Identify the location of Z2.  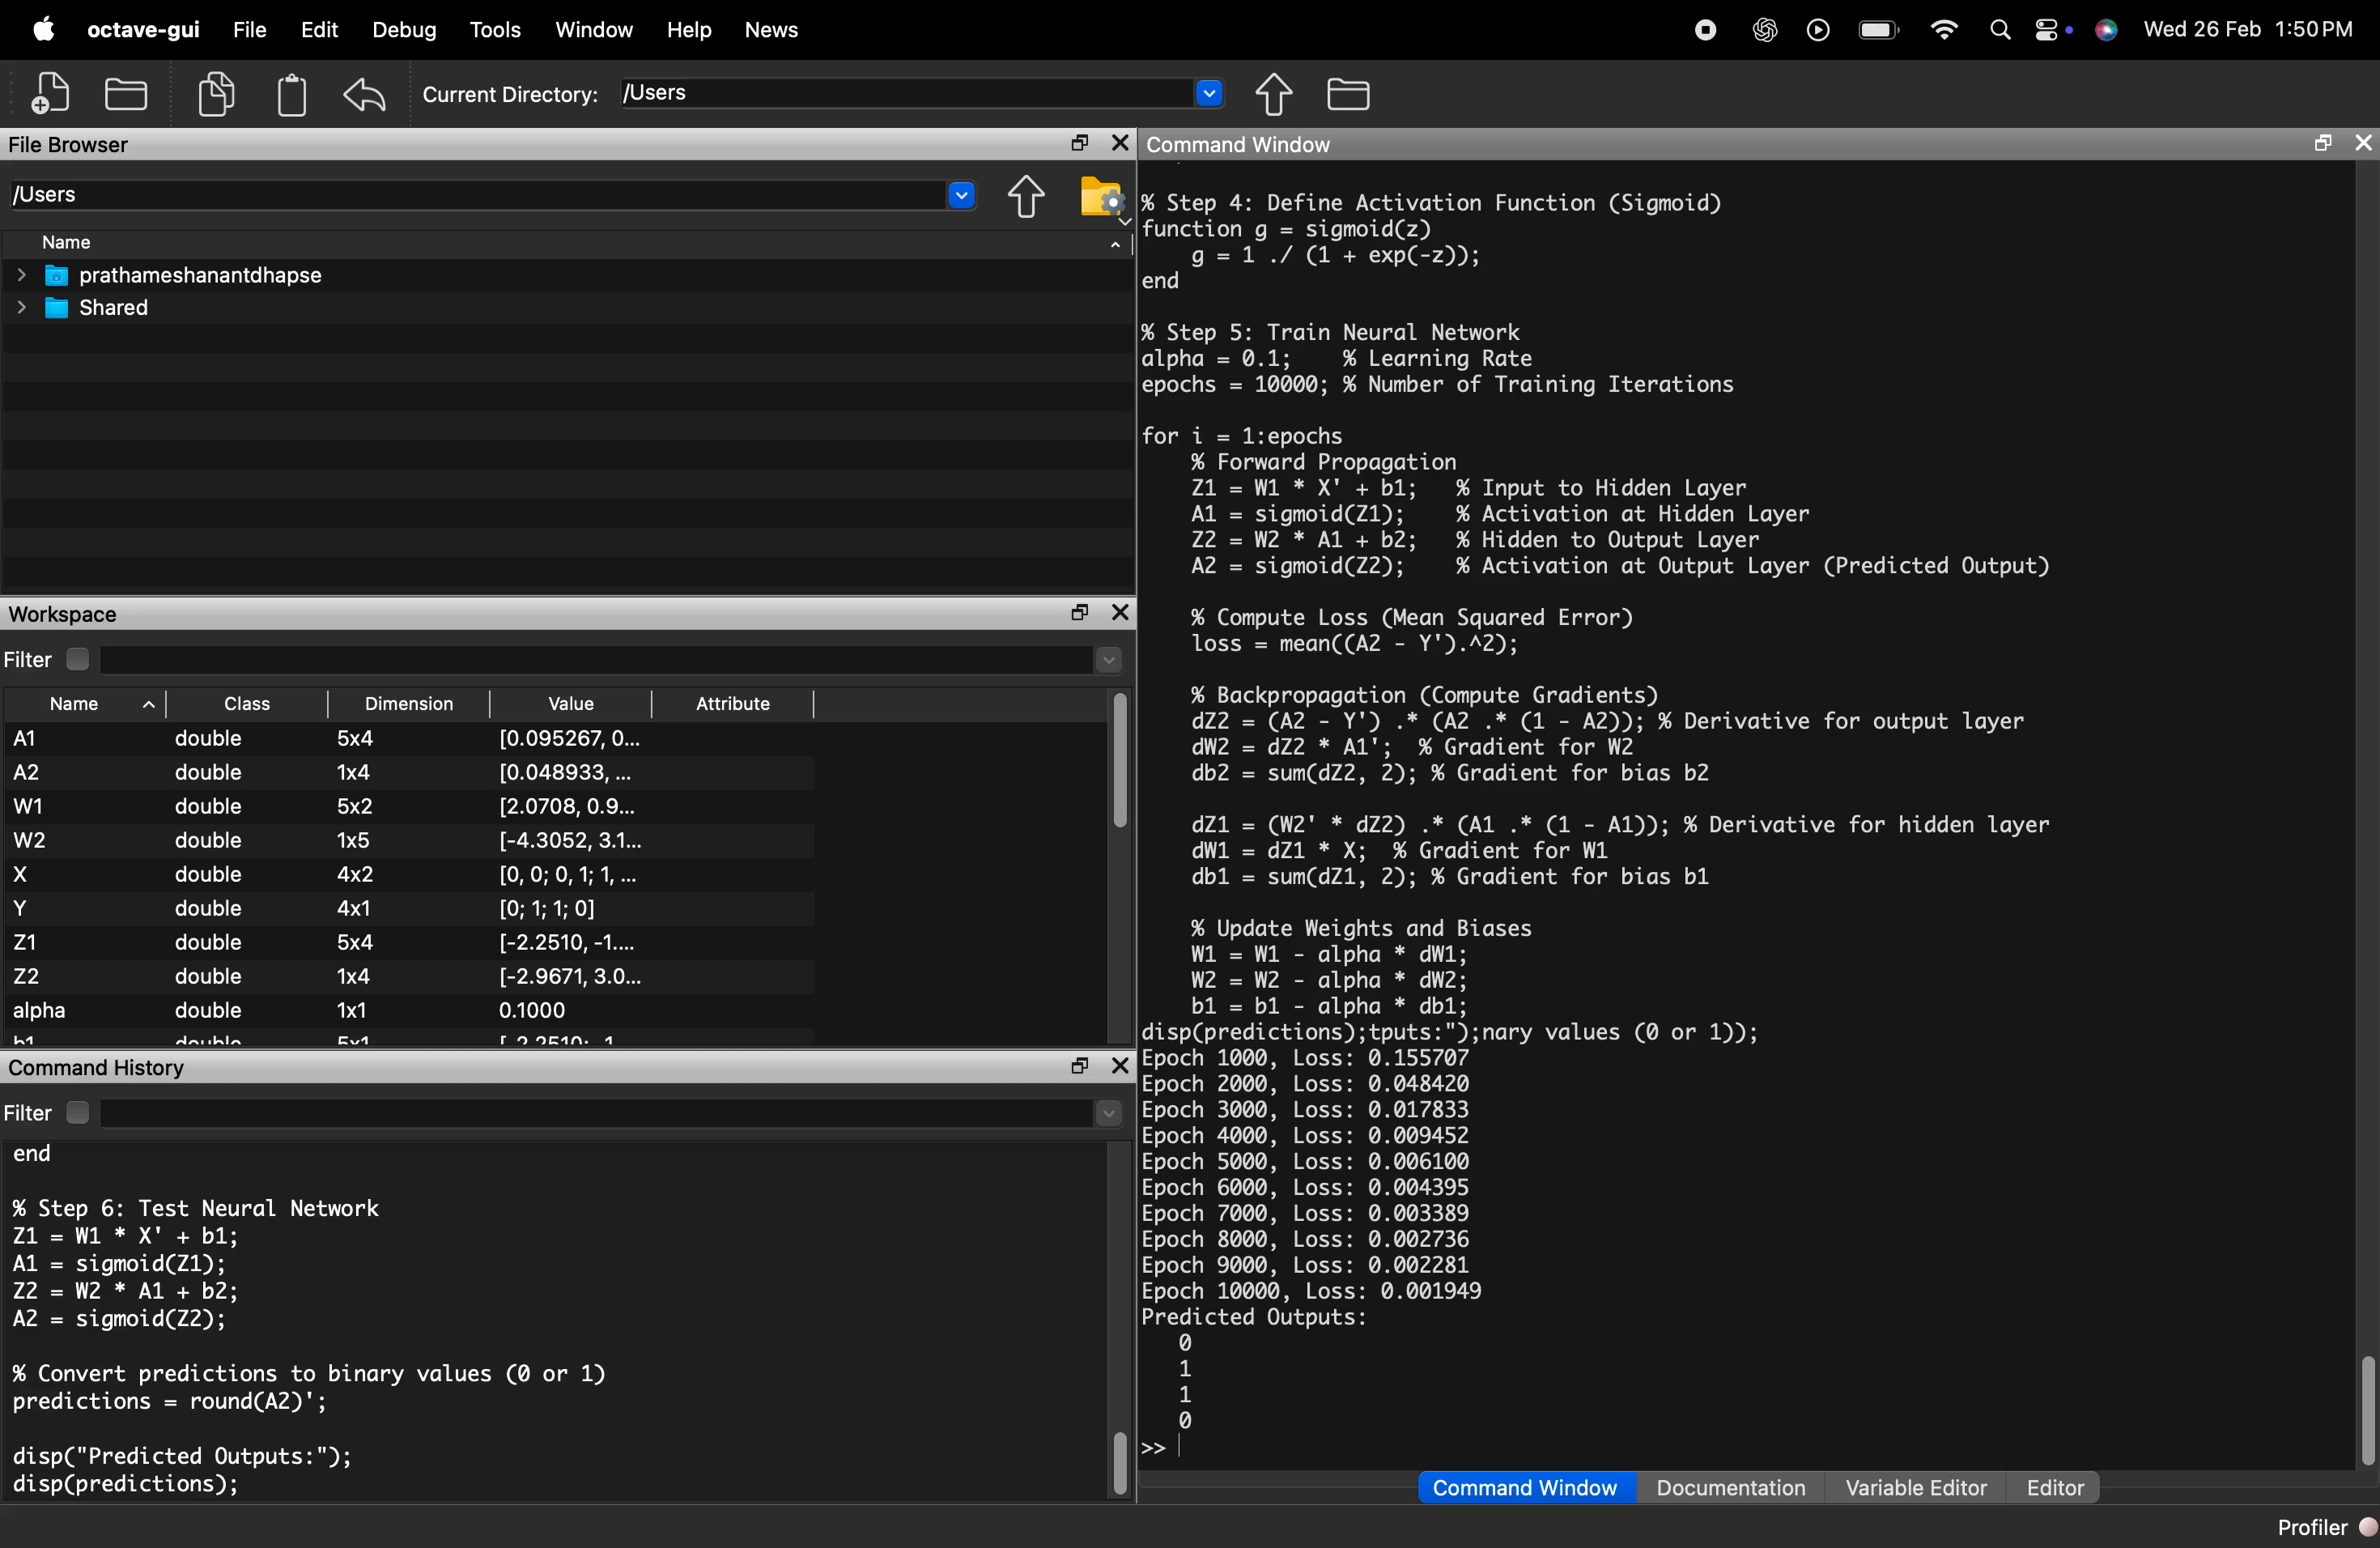
(36, 975).